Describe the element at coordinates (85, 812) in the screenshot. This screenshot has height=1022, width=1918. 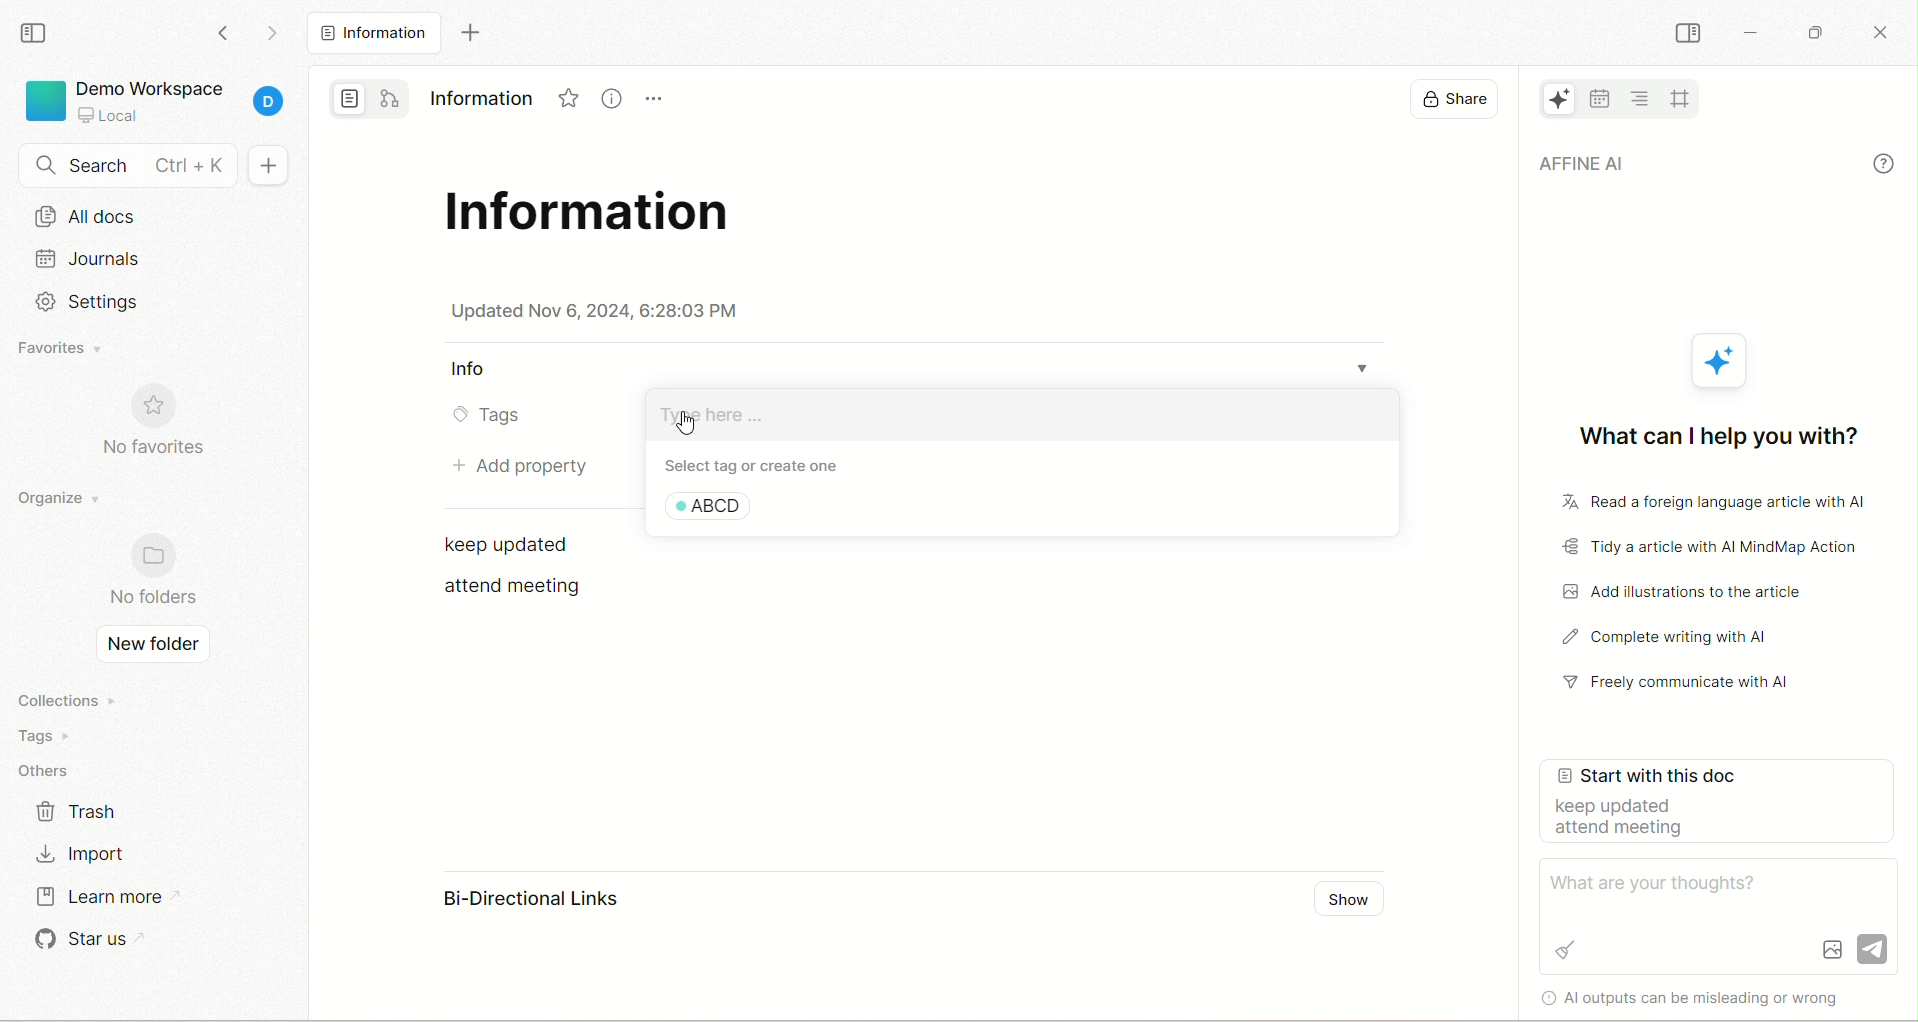
I see `trash` at that location.